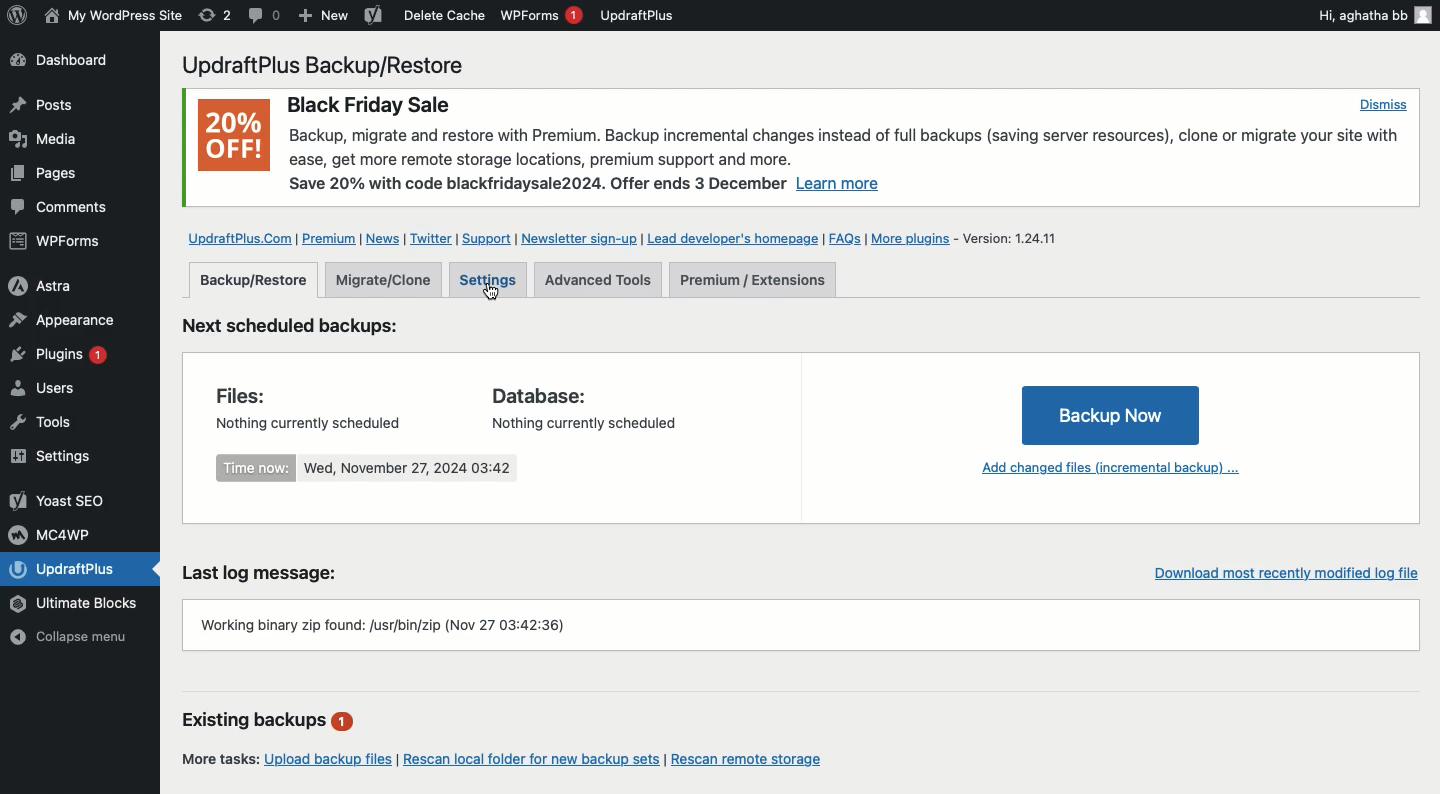  What do you see at coordinates (1373, 14) in the screenshot?
I see `Hi, aghatha bb` at bounding box center [1373, 14].